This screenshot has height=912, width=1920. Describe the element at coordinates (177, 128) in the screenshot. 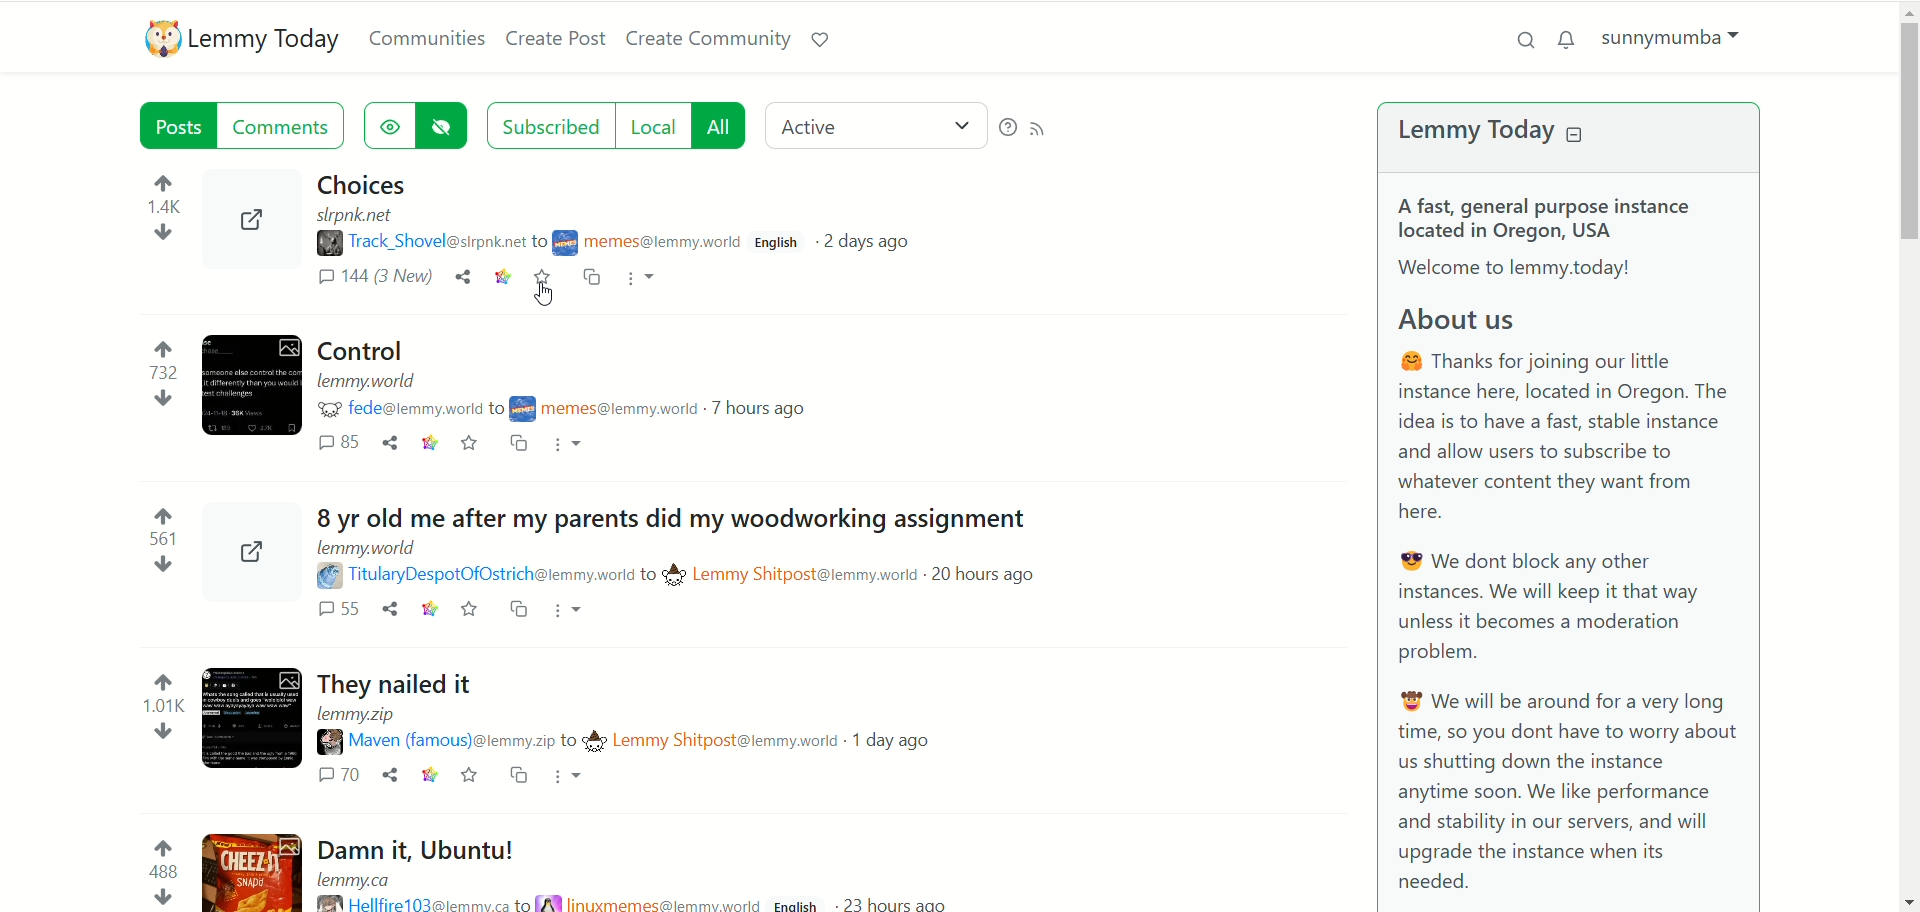

I see `posts` at that location.